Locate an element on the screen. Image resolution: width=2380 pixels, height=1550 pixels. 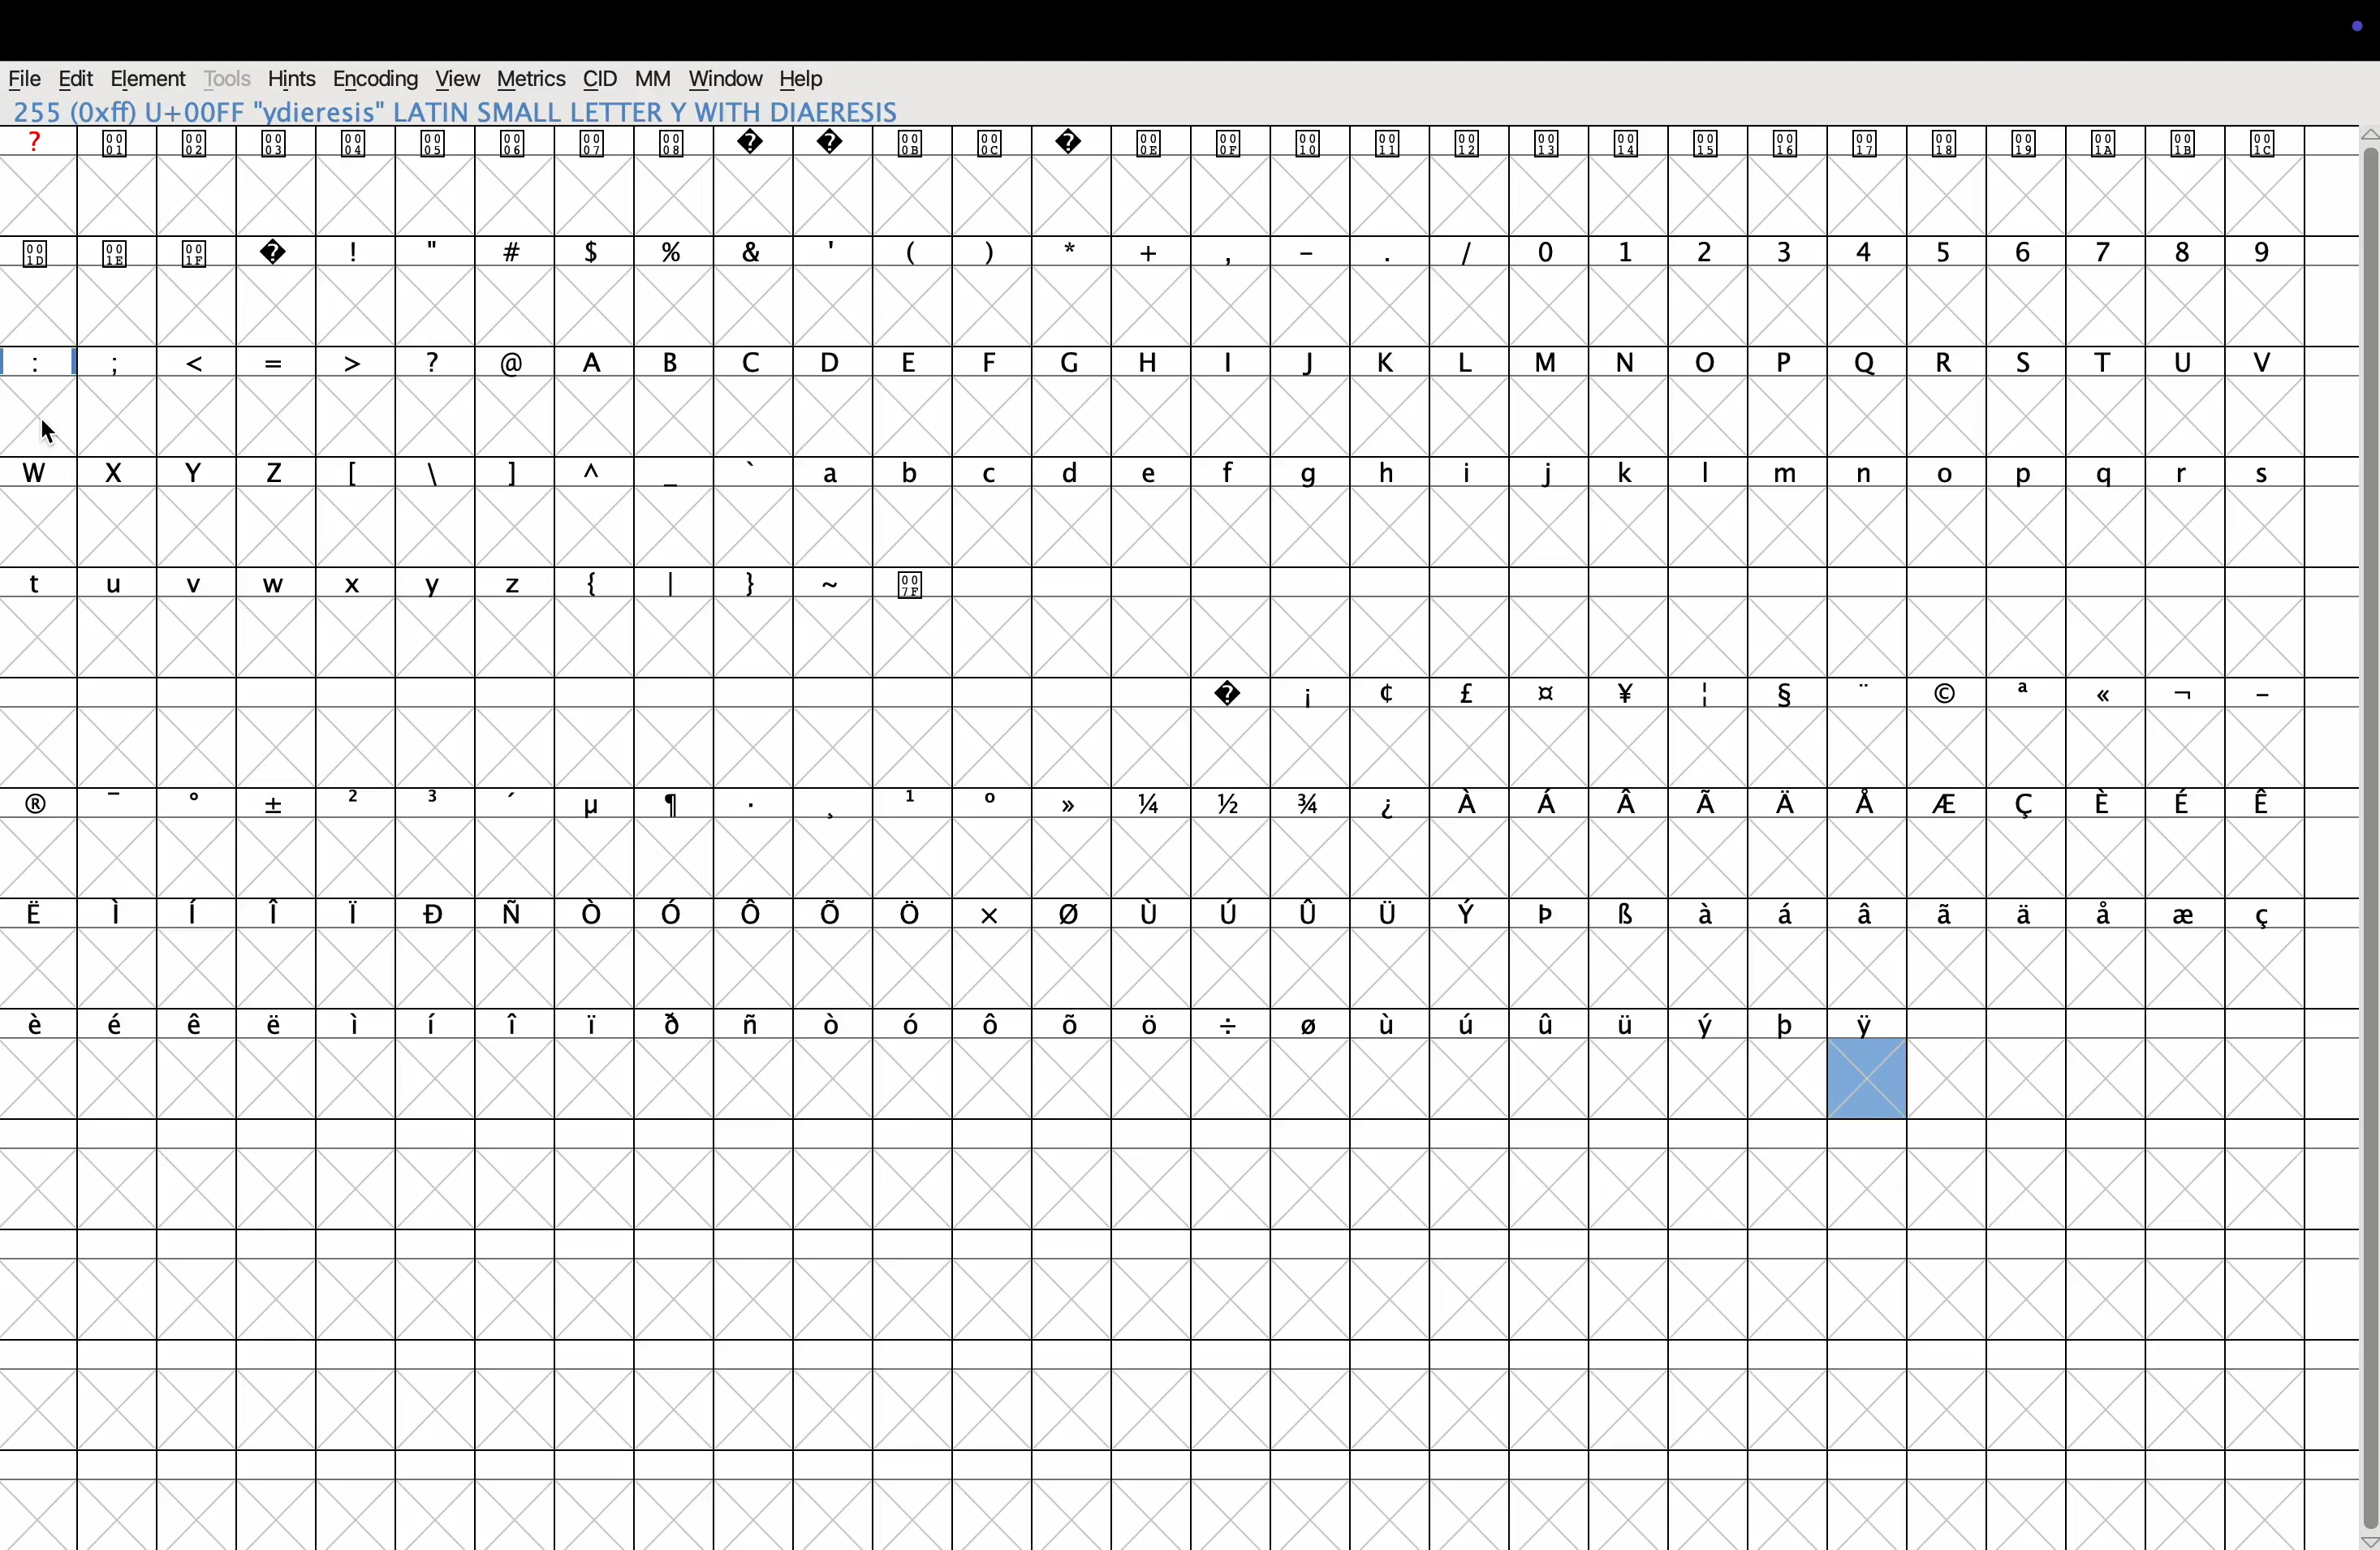
Encoding is located at coordinates (375, 76).